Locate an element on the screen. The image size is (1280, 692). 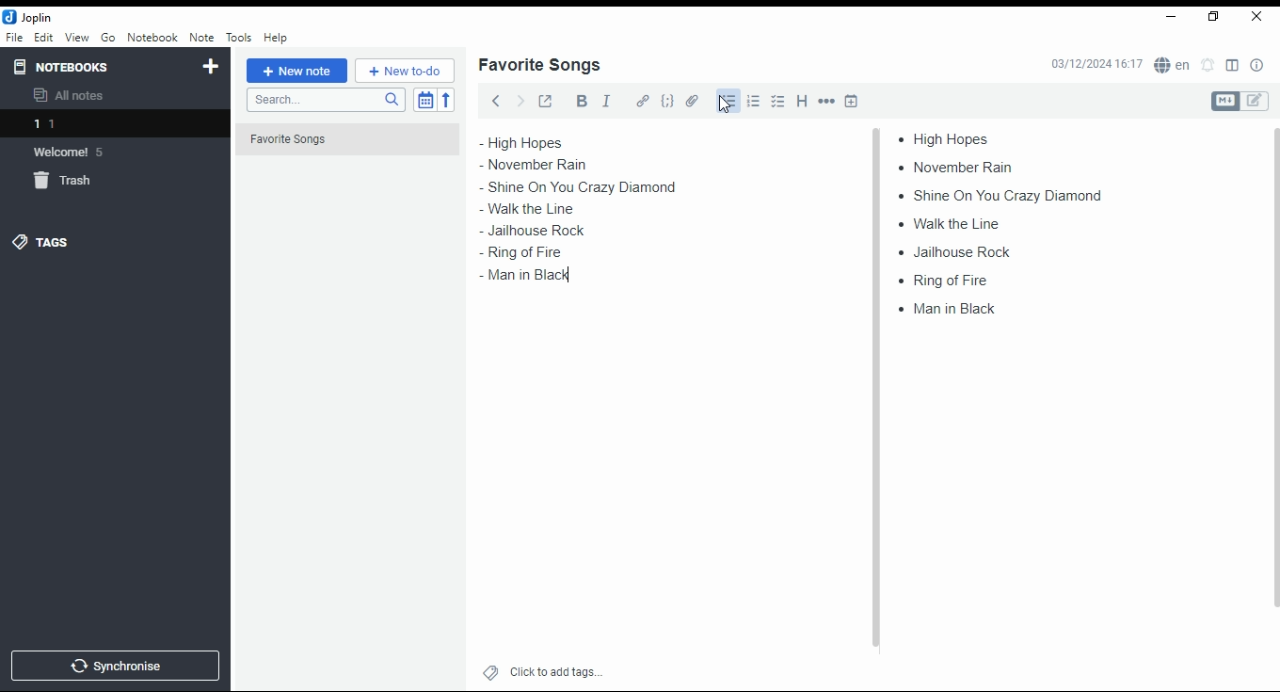
close window is located at coordinates (1258, 17).